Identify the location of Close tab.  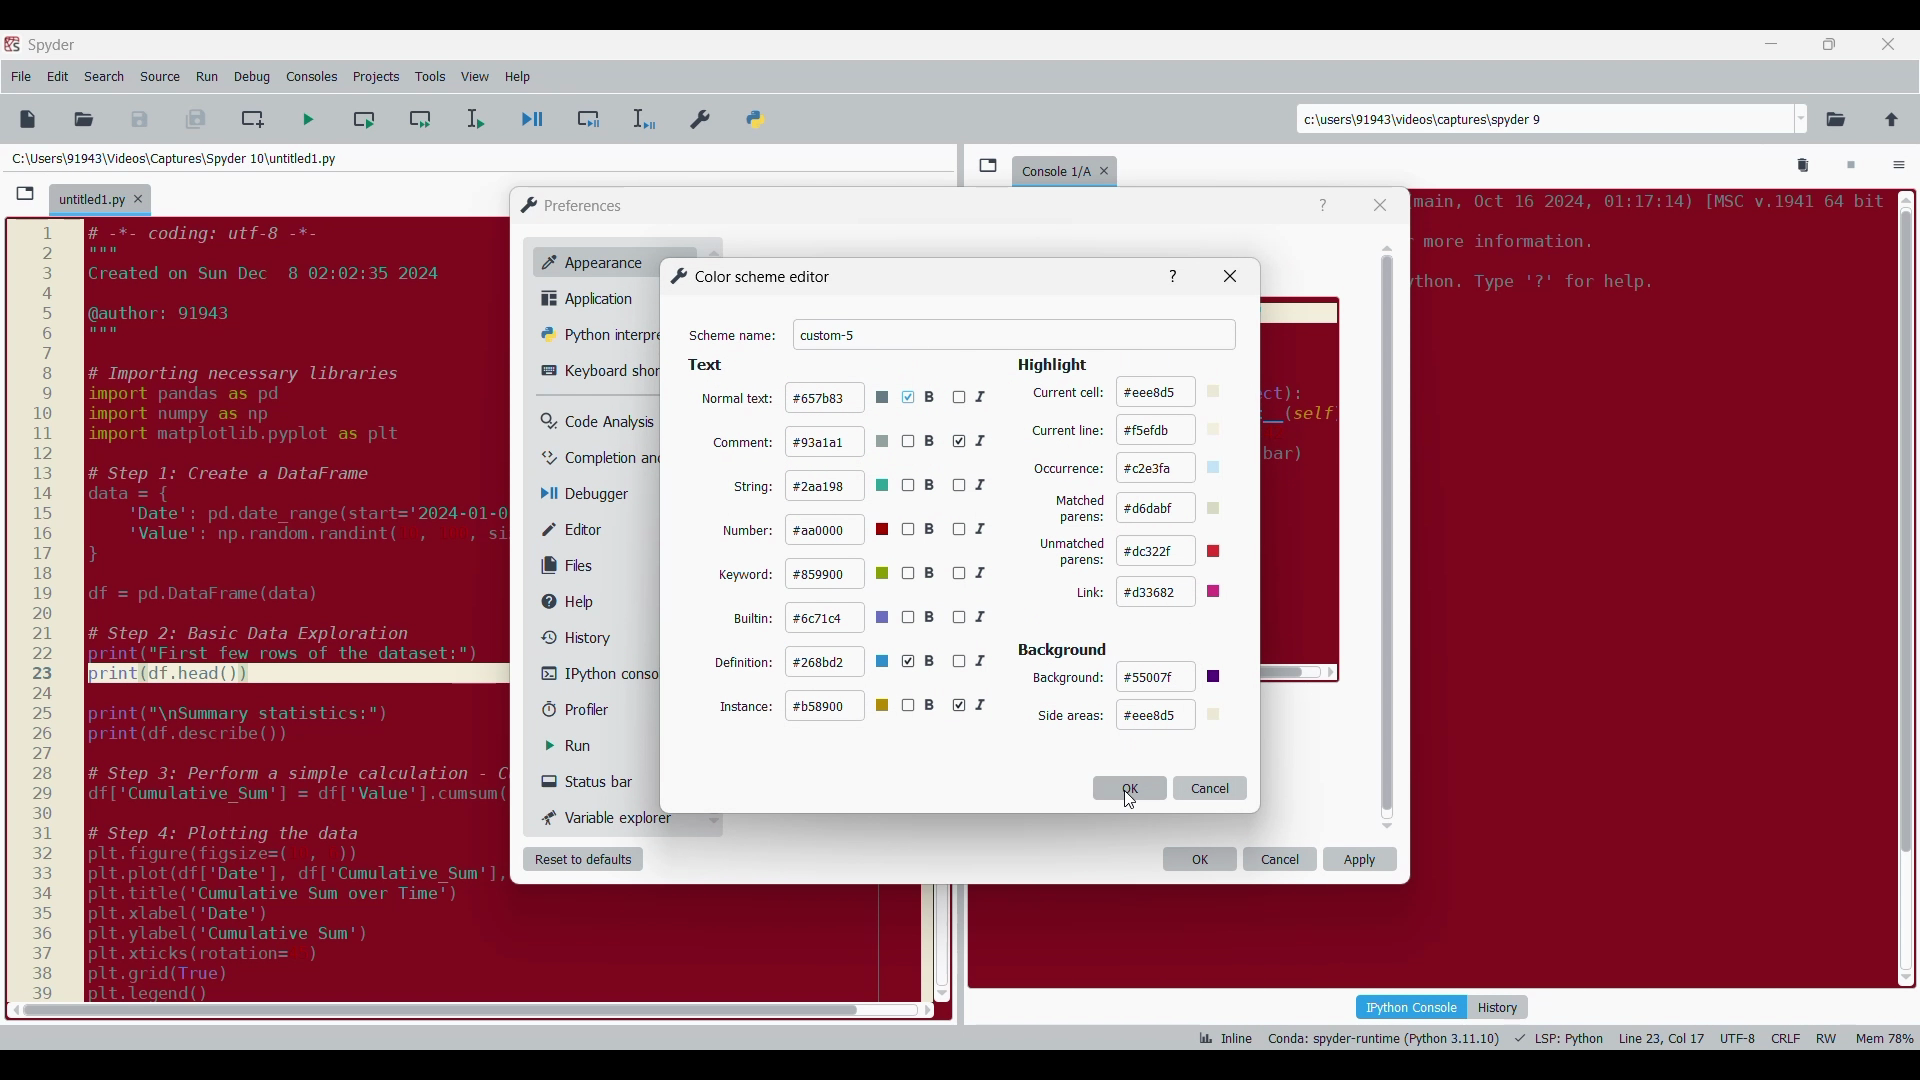
(1888, 44).